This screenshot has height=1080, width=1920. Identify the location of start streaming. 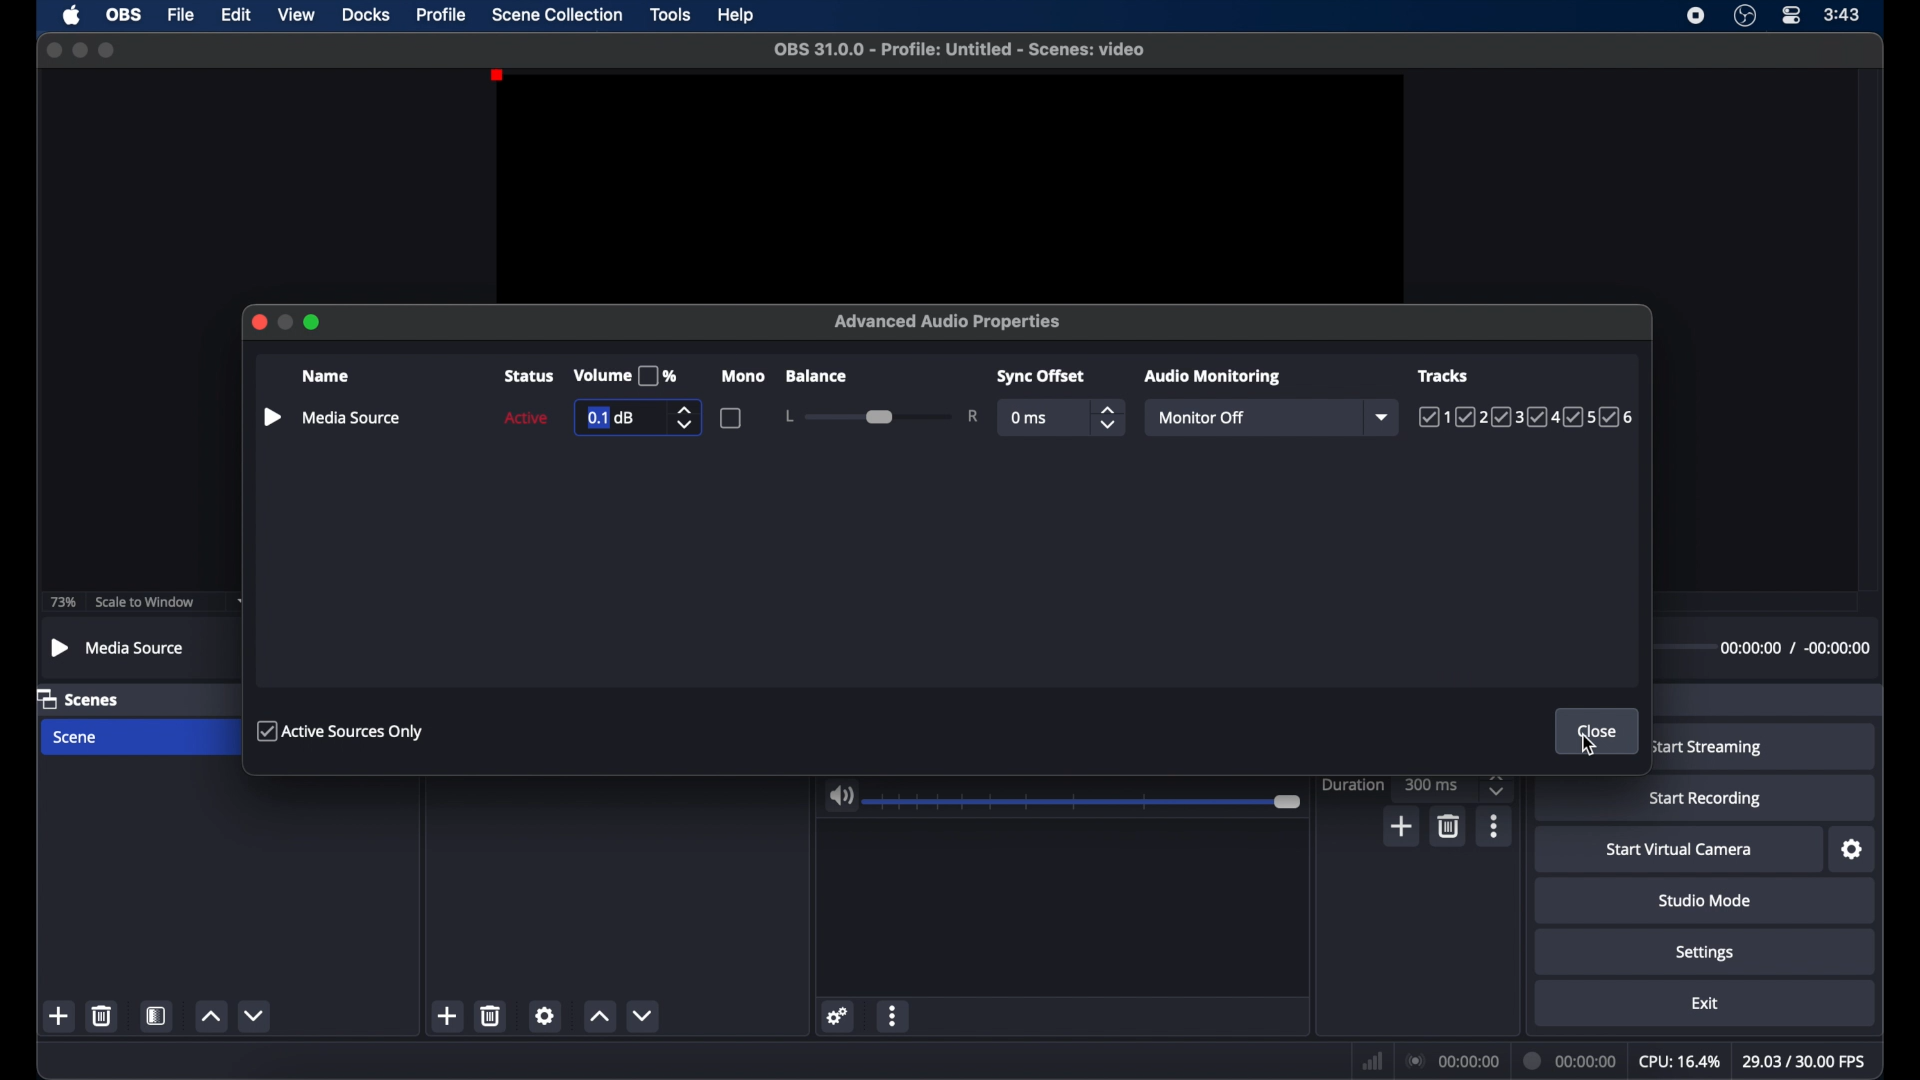
(1706, 748).